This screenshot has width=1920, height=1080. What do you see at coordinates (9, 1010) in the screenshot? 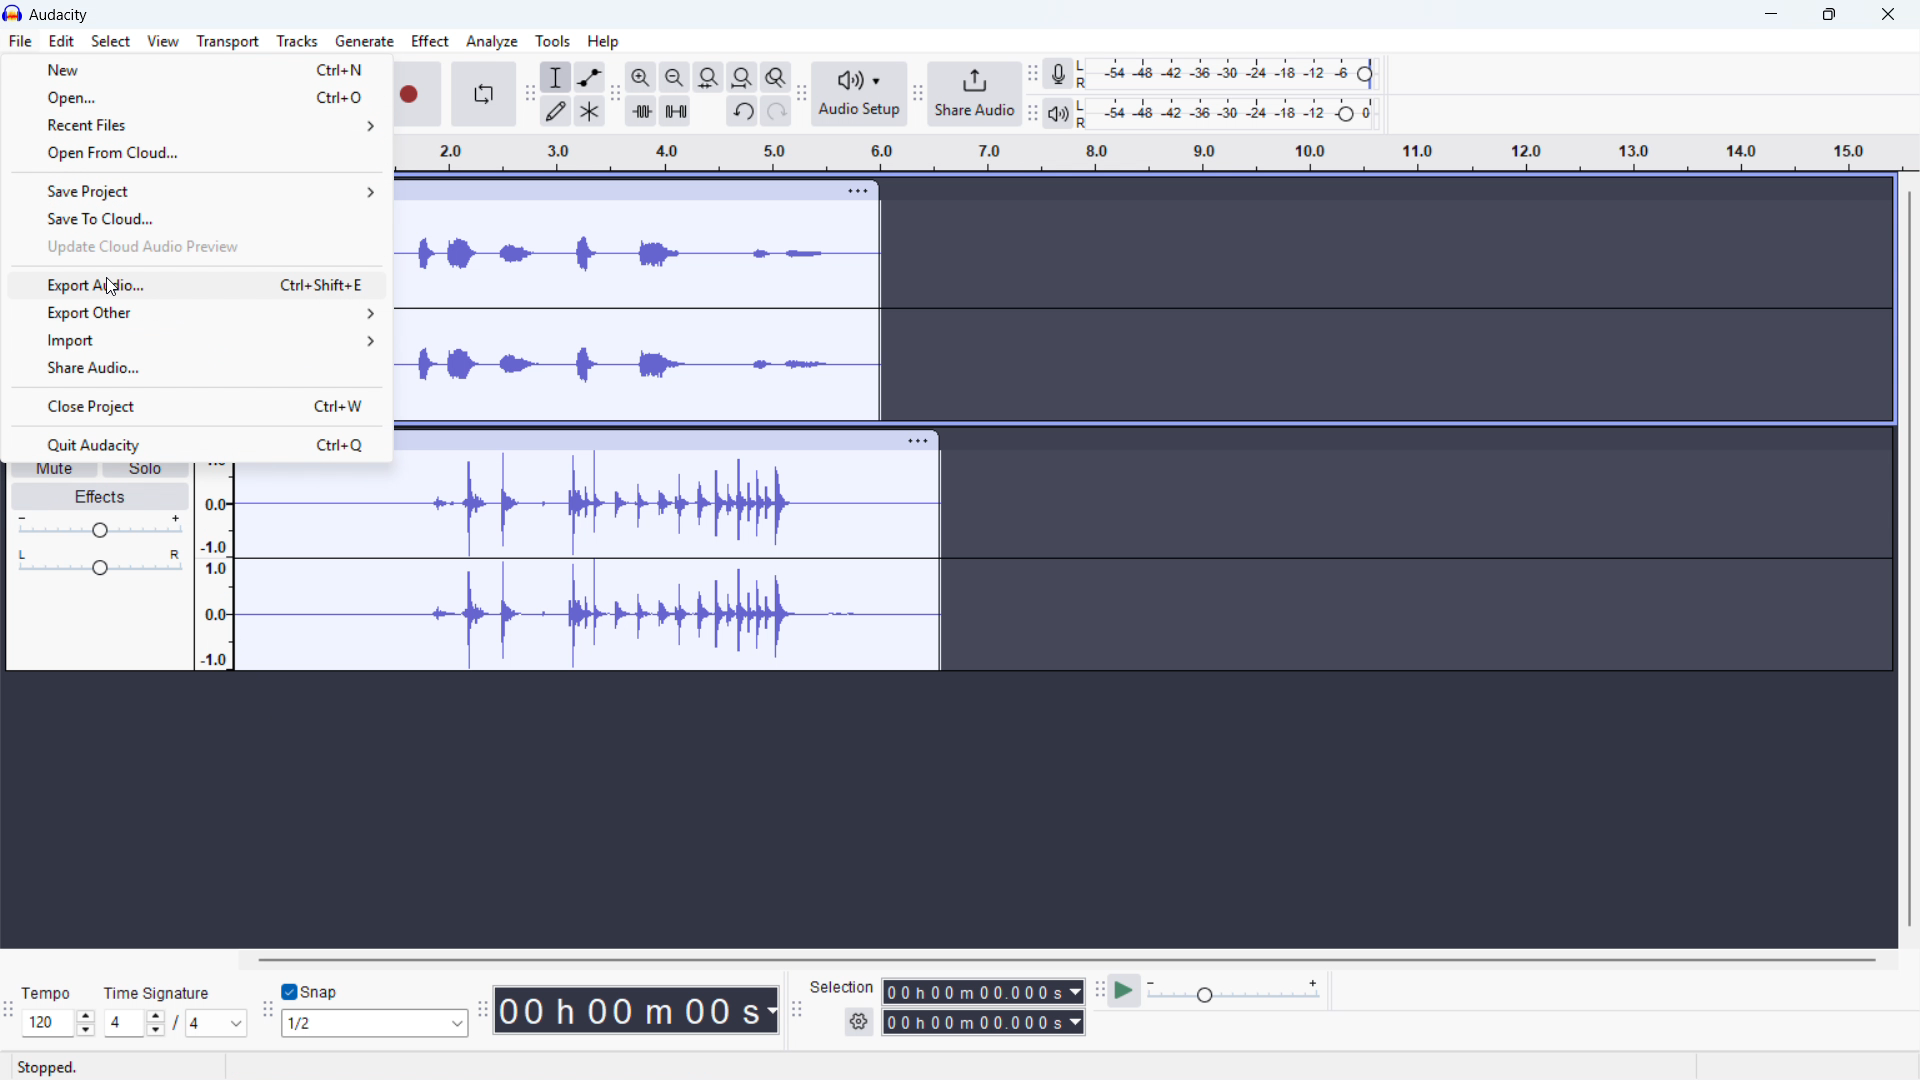
I see `time signature toolbar` at bounding box center [9, 1010].